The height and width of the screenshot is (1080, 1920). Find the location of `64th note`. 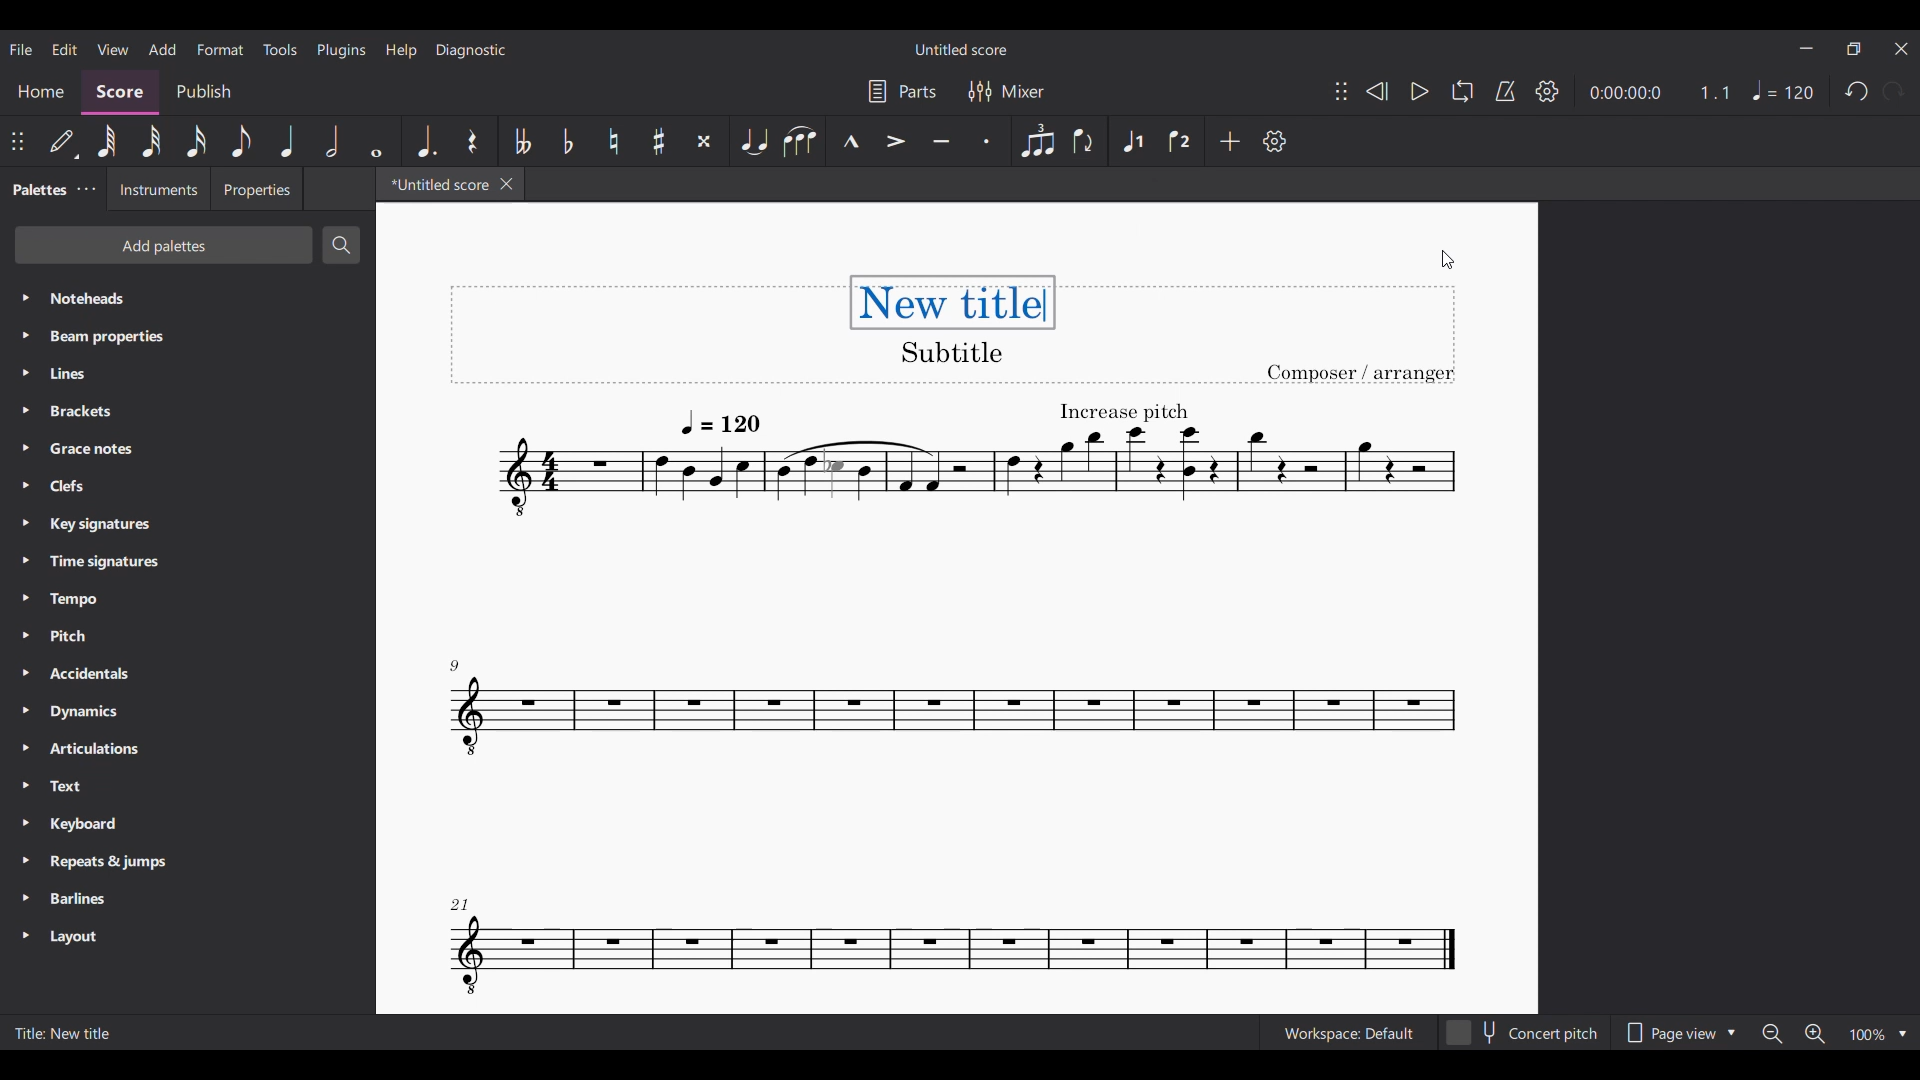

64th note is located at coordinates (107, 141).